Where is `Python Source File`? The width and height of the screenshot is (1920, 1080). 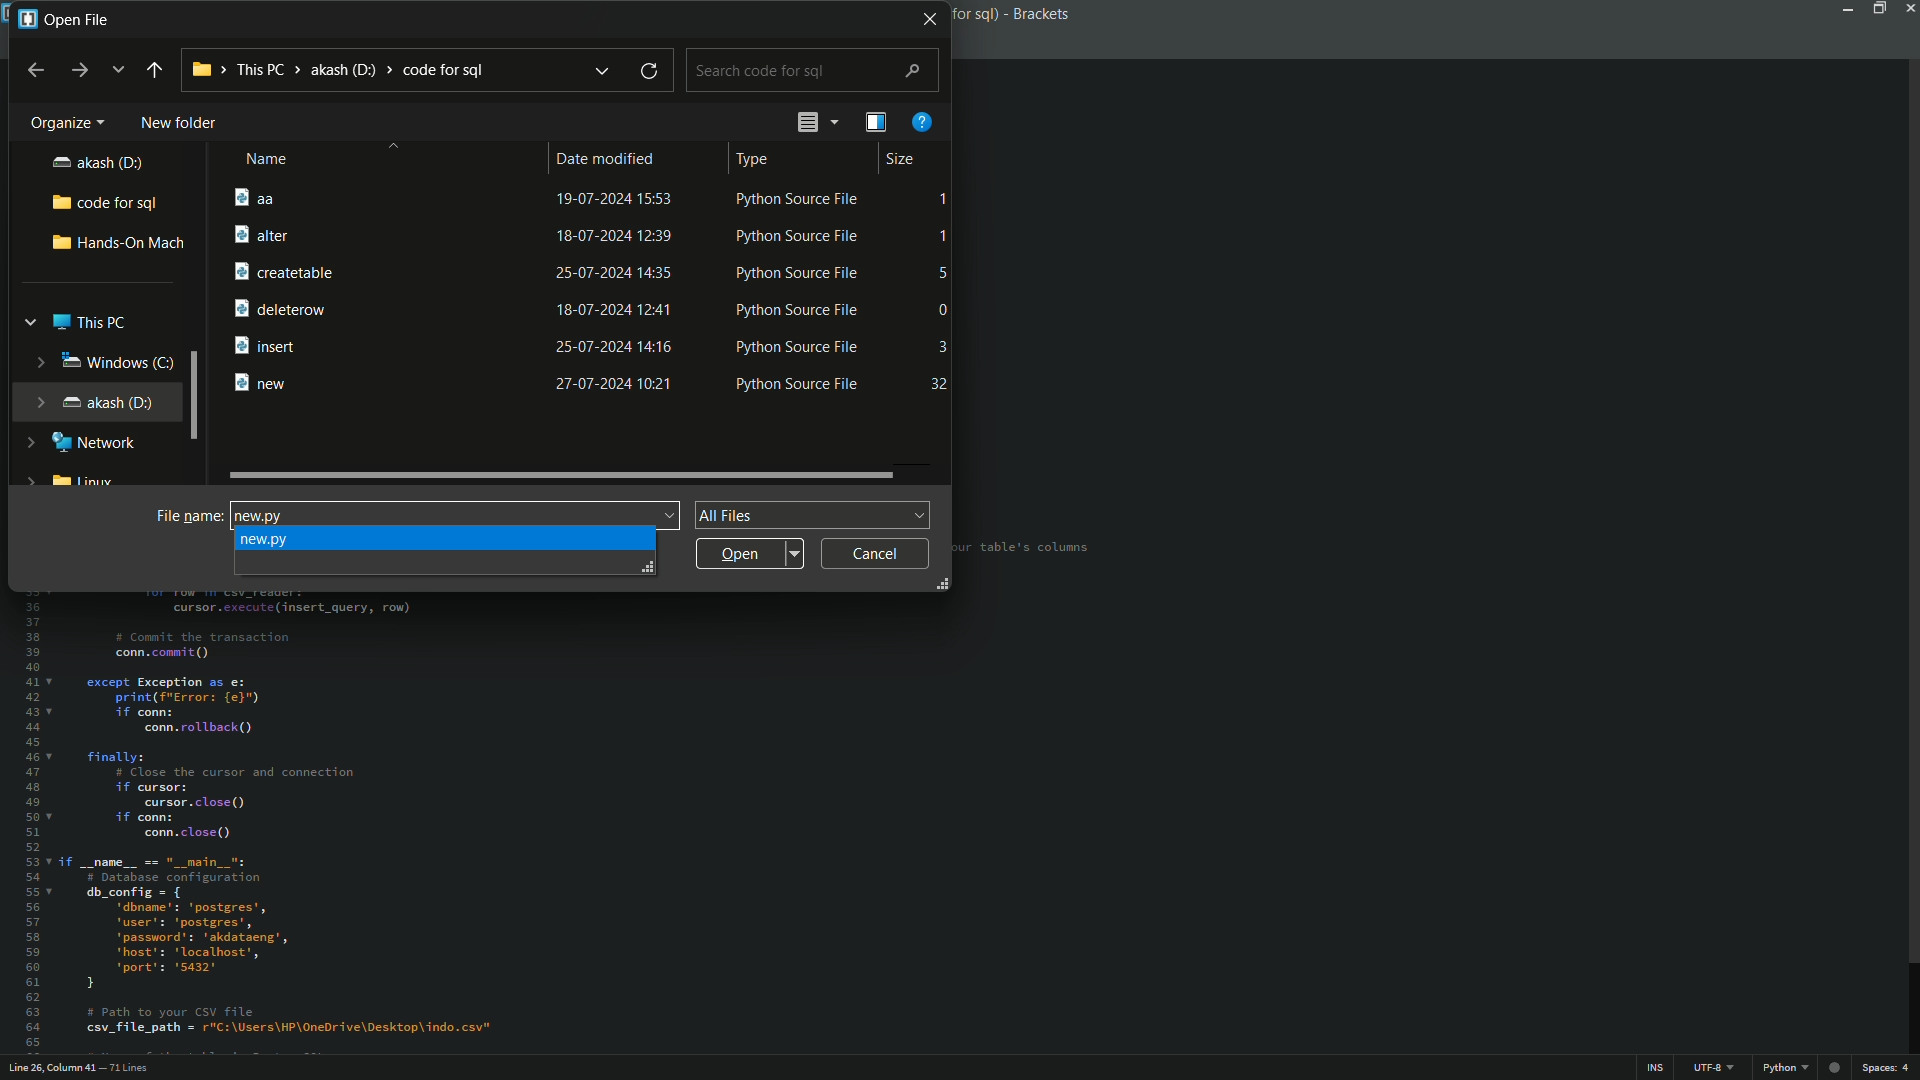 Python Source File is located at coordinates (792, 198).